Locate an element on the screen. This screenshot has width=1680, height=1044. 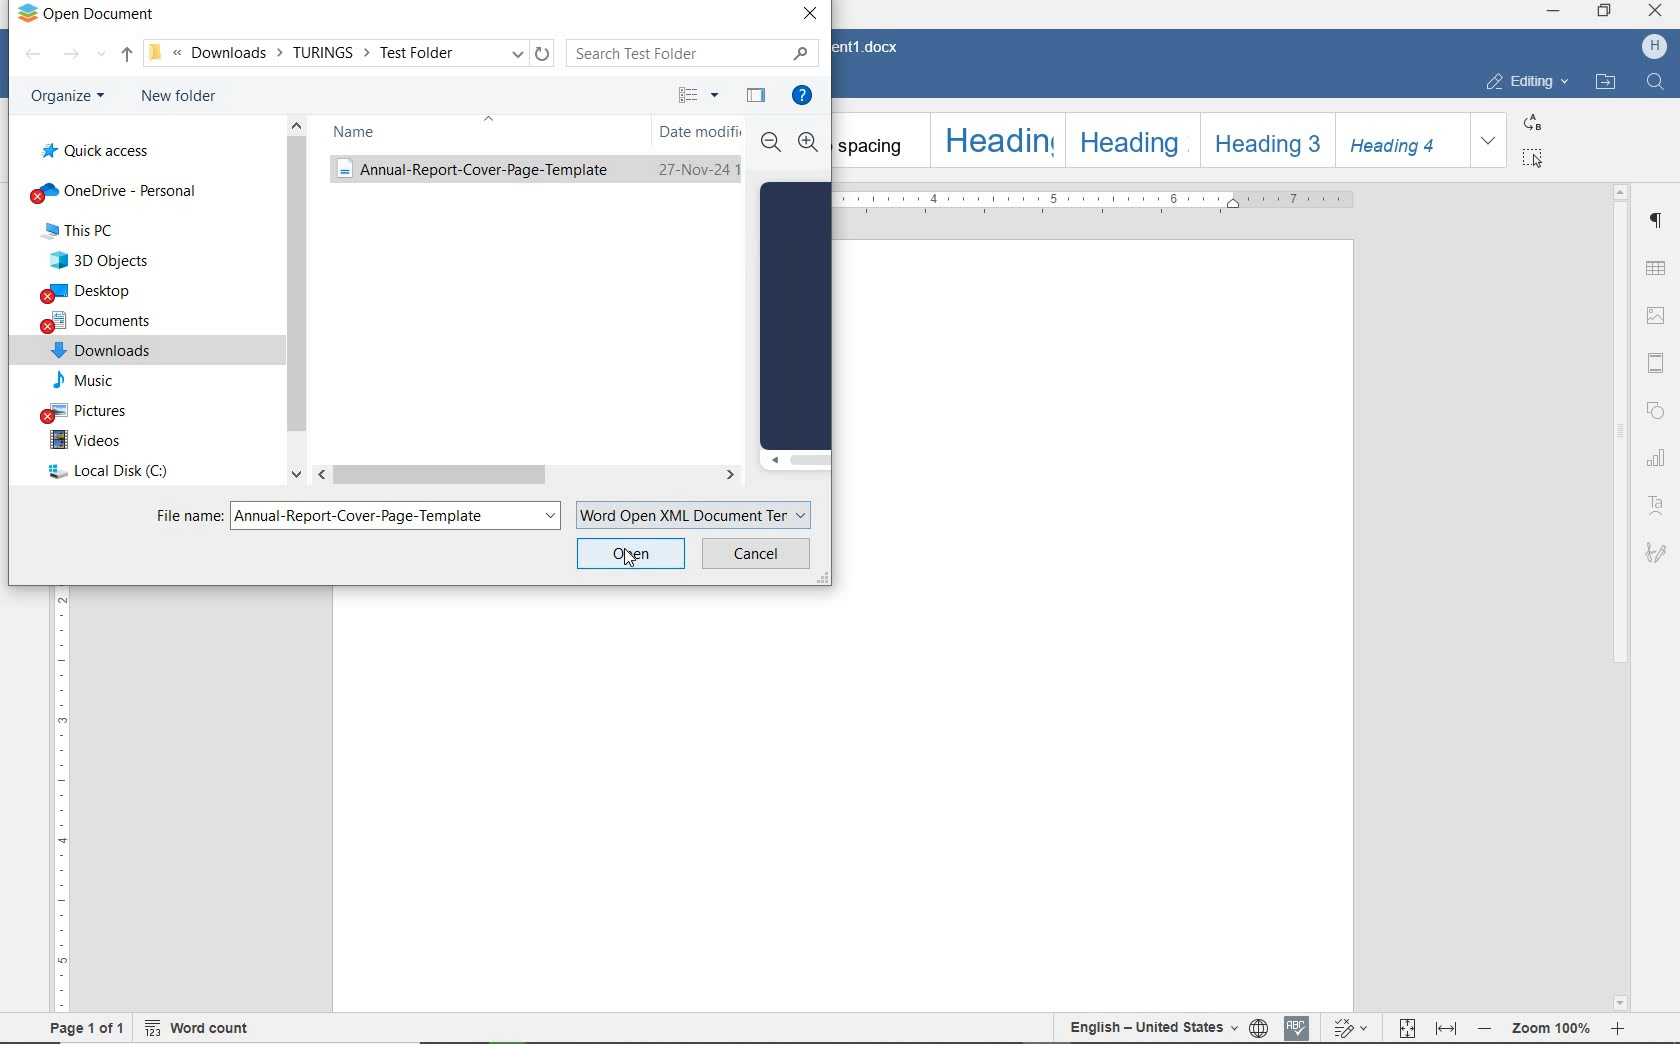
select all is located at coordinates (1530, 158).